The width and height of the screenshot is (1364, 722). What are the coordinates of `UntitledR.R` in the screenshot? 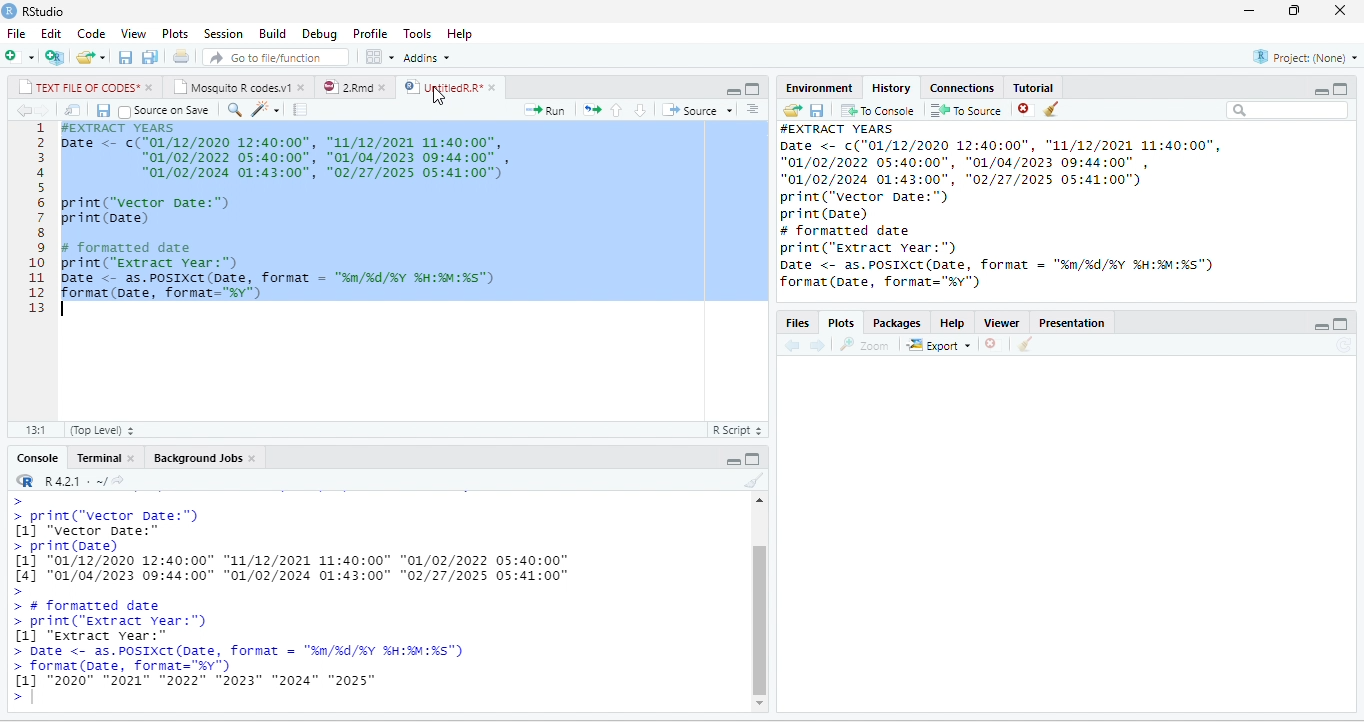 It's located at (442, 86).